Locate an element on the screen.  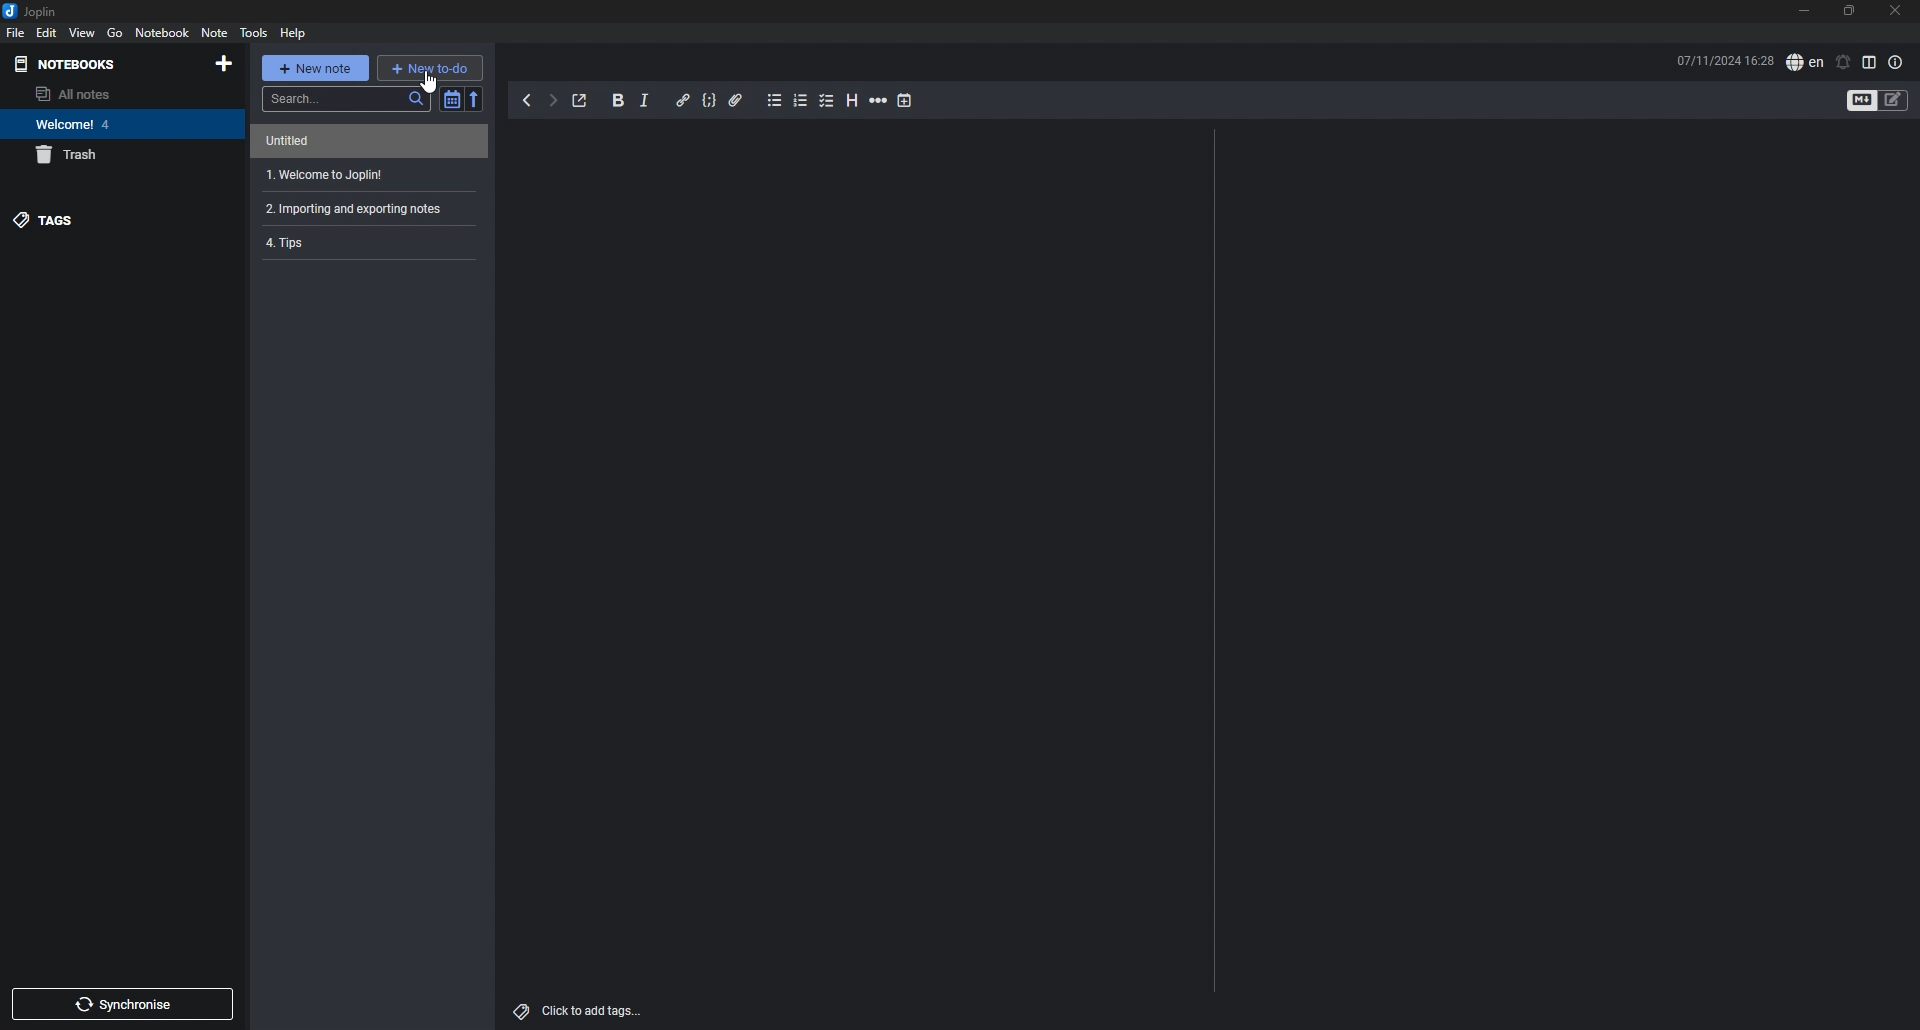
note is located at coordinates (371, 208).